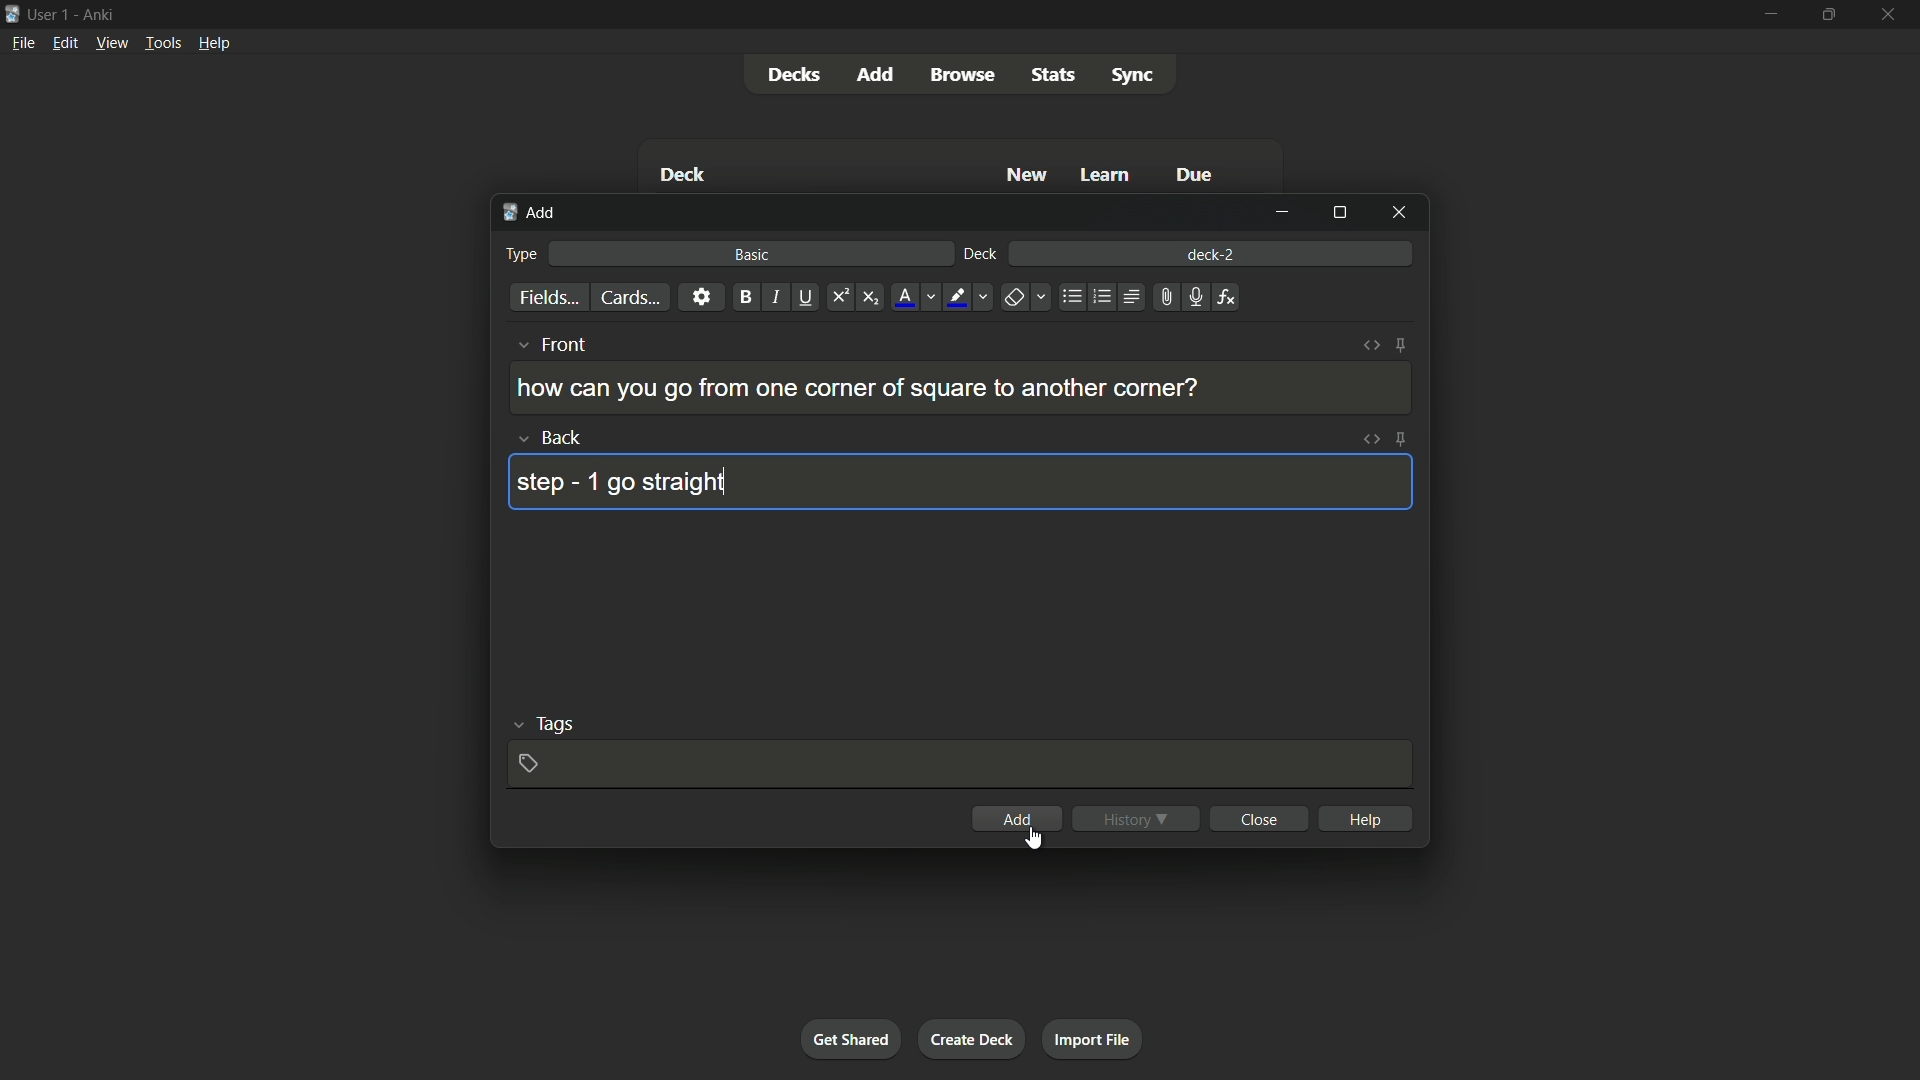 Image resolution: width=1920 pixels, height=1080 pixels. Describe the element at coordinates (751, 255) in the screenshot. I see `basic` at that location.